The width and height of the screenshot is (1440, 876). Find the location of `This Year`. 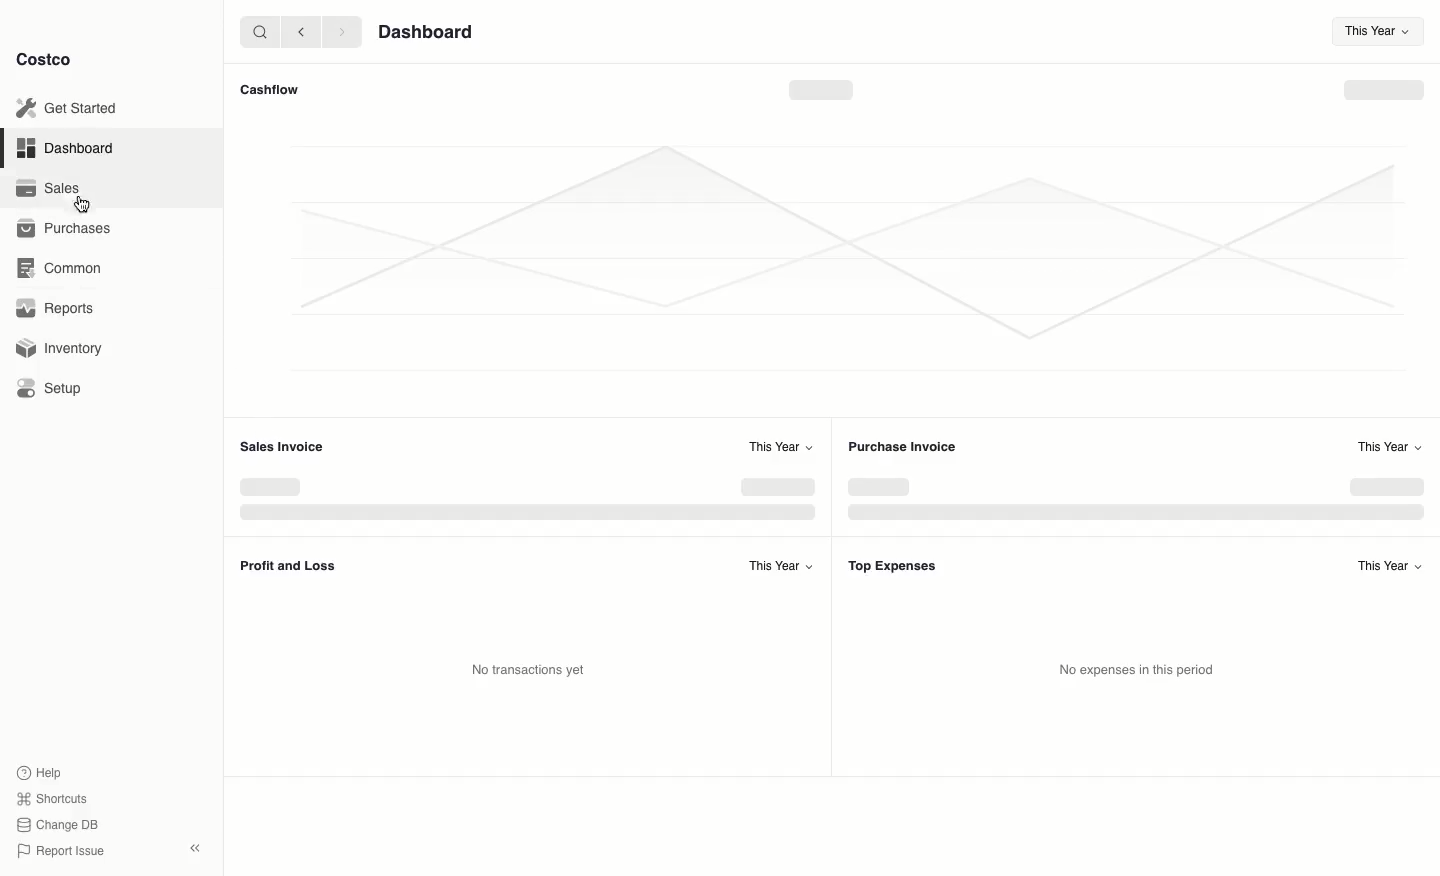

This Year is located at coordinates (781, 446).